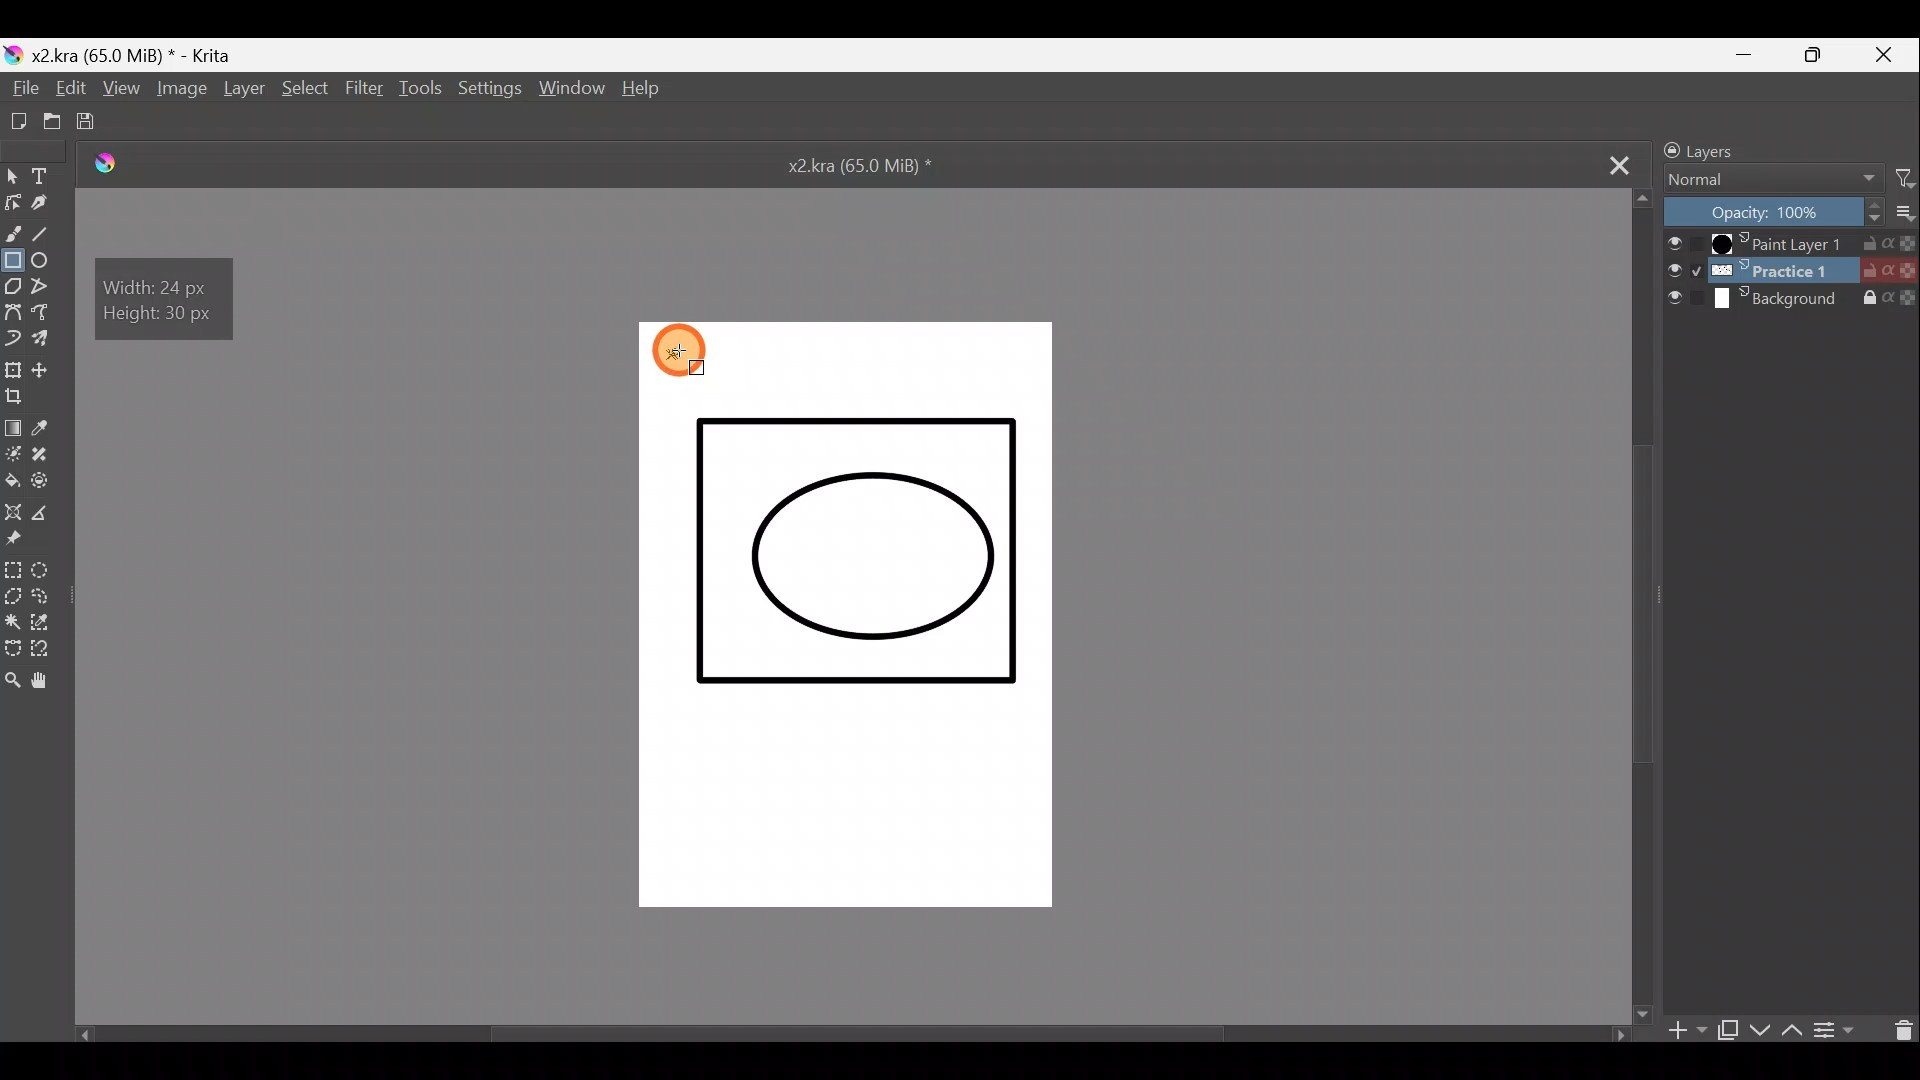  What do you see at coordinates (12, 651) in the screenshot?
I see `Bezier curve selection tool` at bounding box center [12, 651].